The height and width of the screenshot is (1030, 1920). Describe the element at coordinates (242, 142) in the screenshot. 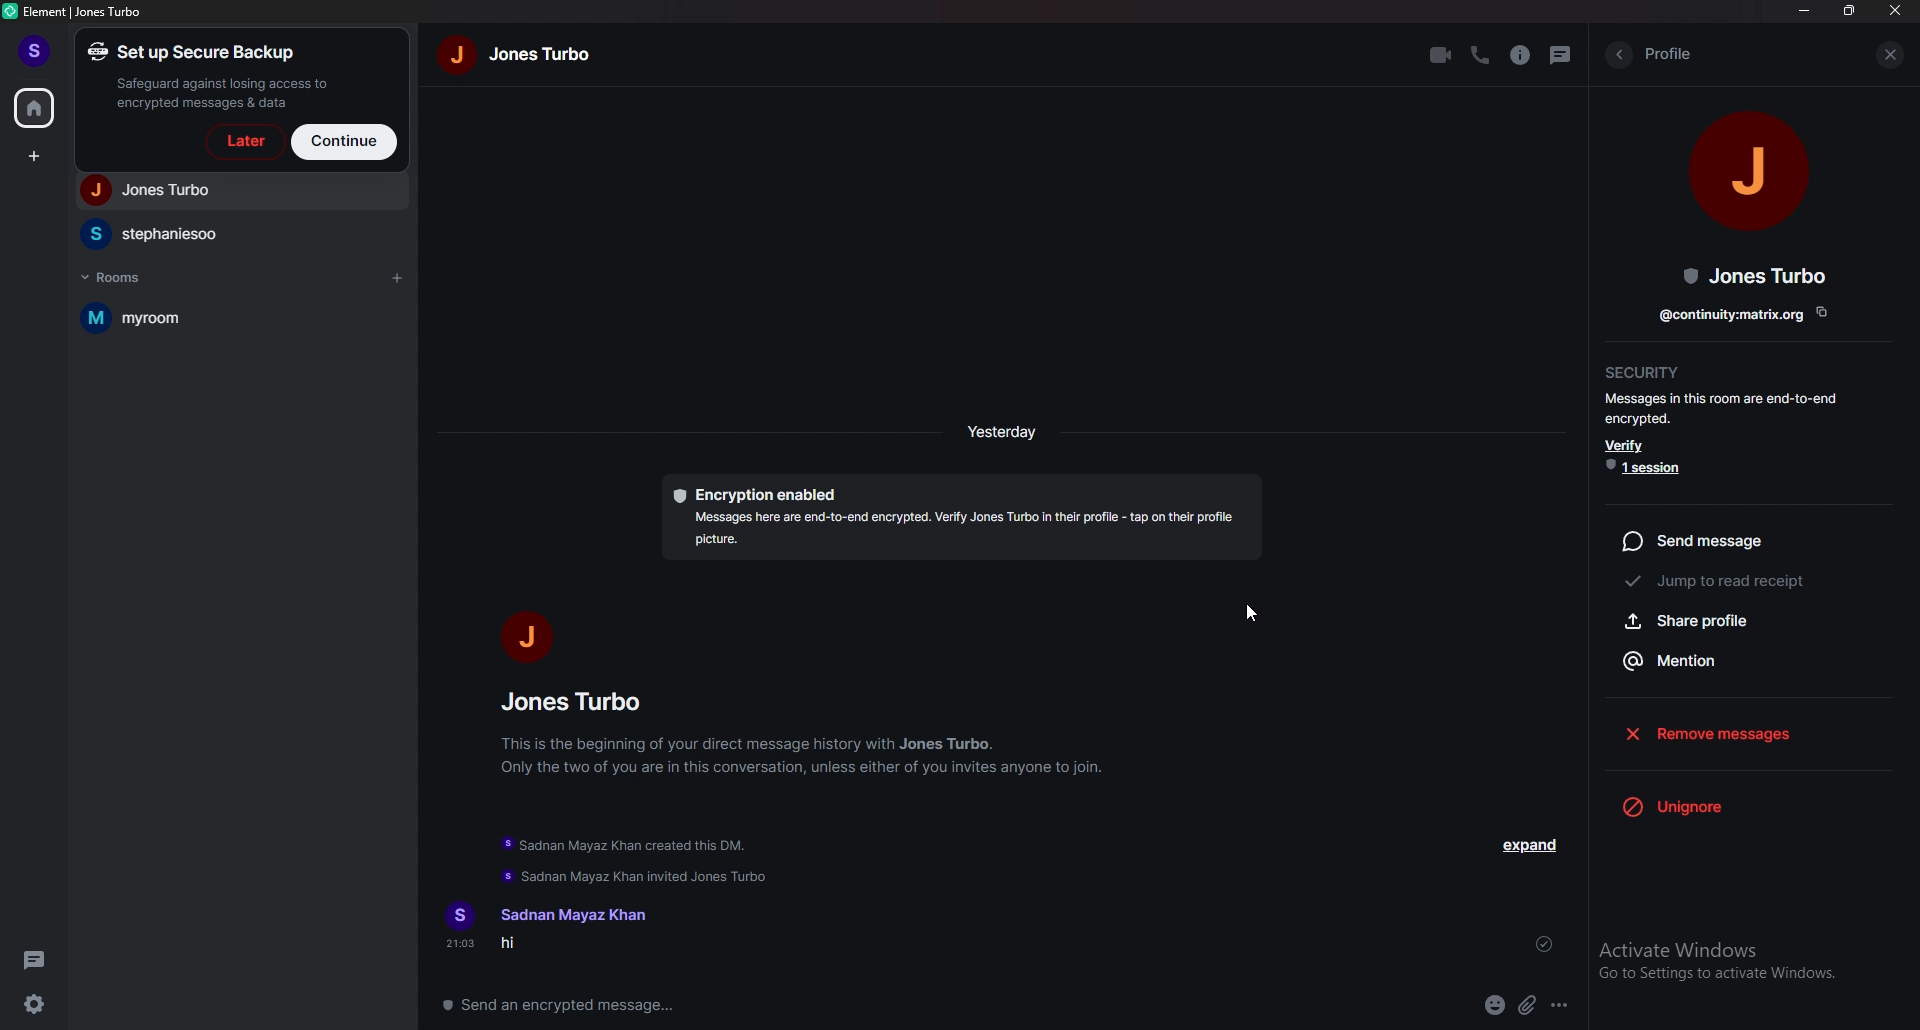

I see `later` at that location.